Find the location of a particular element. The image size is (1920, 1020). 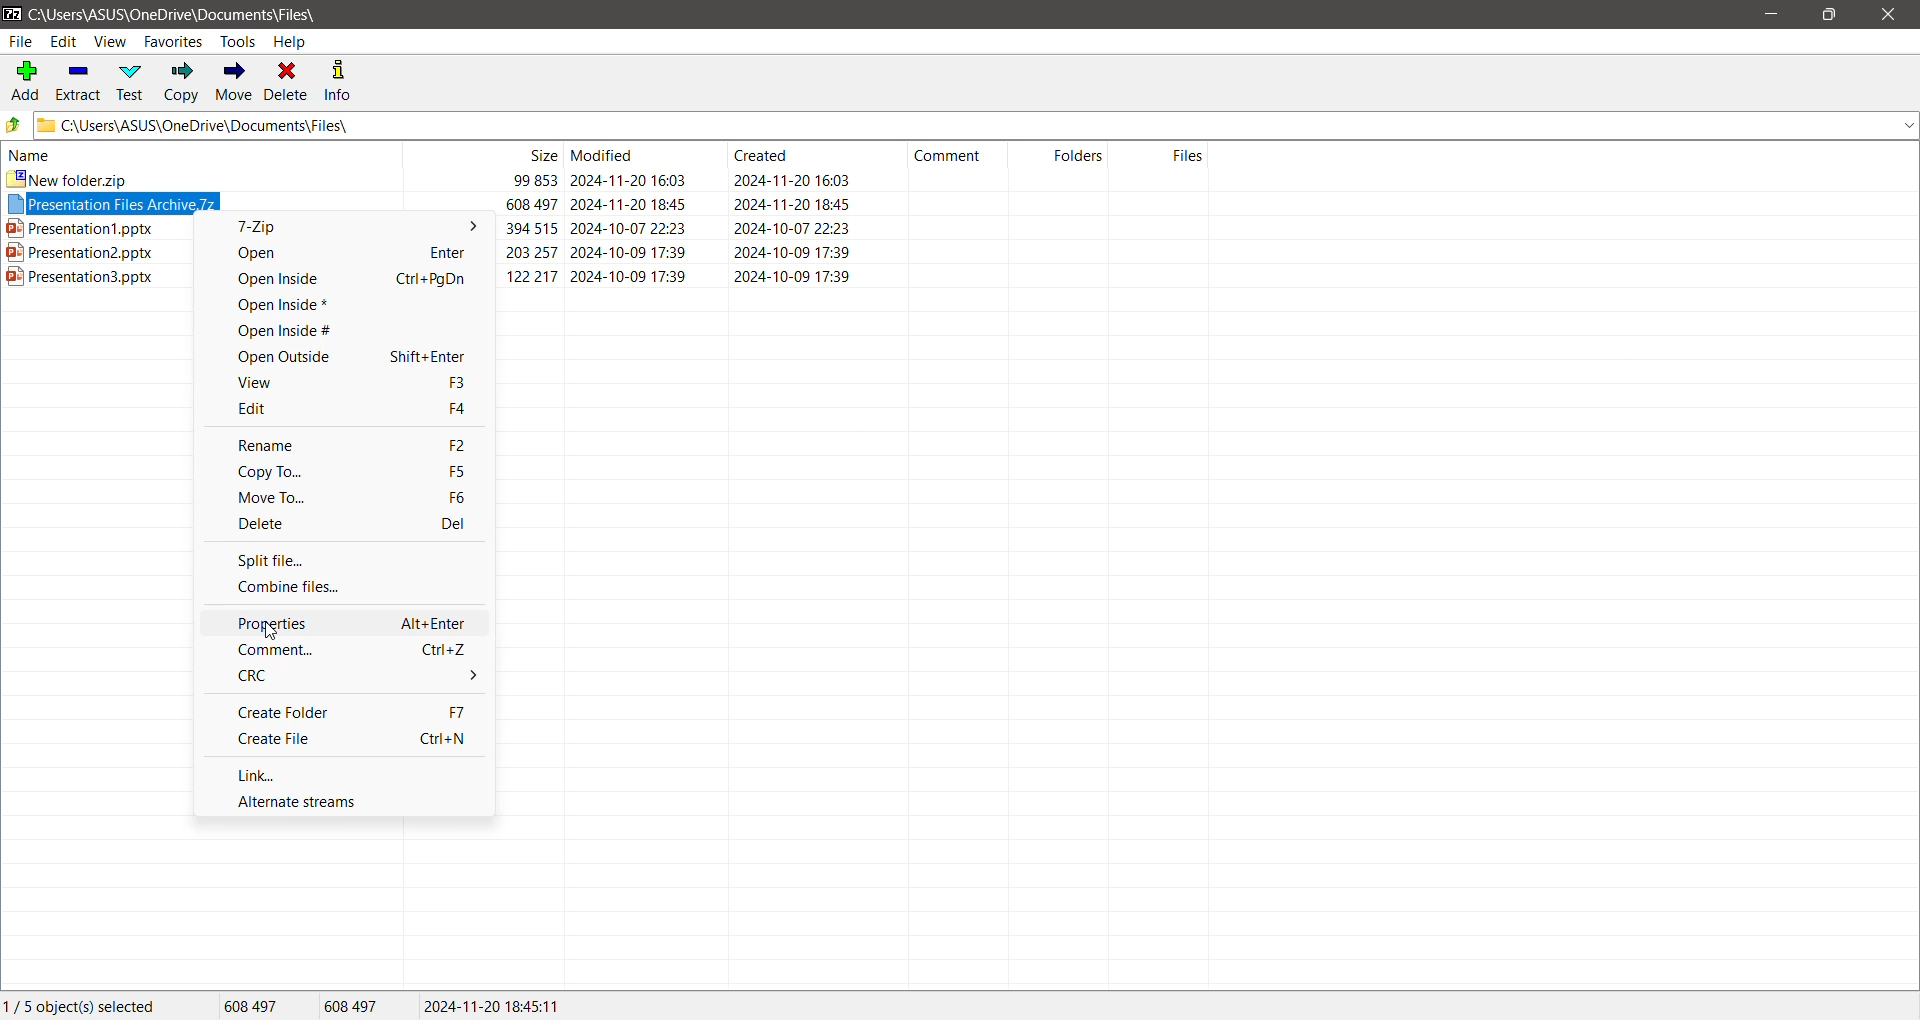

folders is located at coordinates (1063, 154).